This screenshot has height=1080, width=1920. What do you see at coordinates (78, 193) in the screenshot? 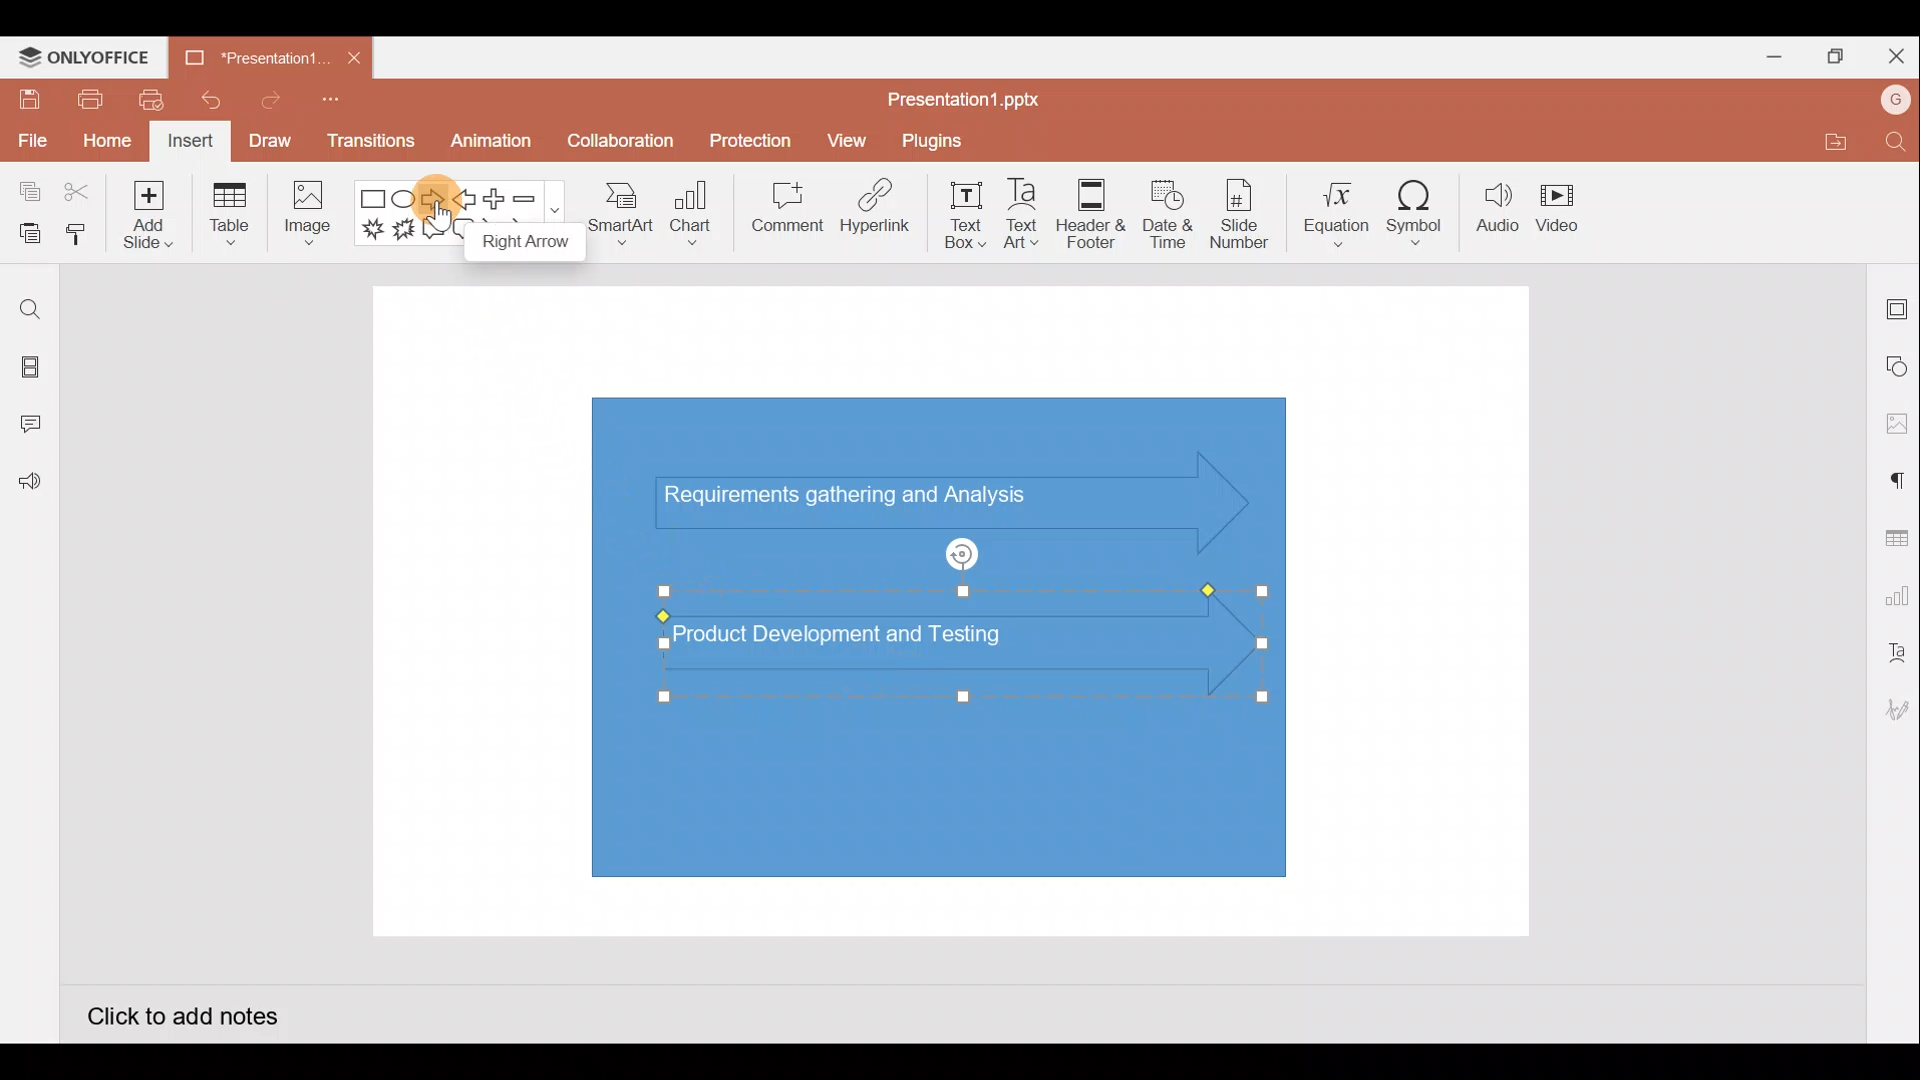
I see `Cut` at bounding box center [78, 193].